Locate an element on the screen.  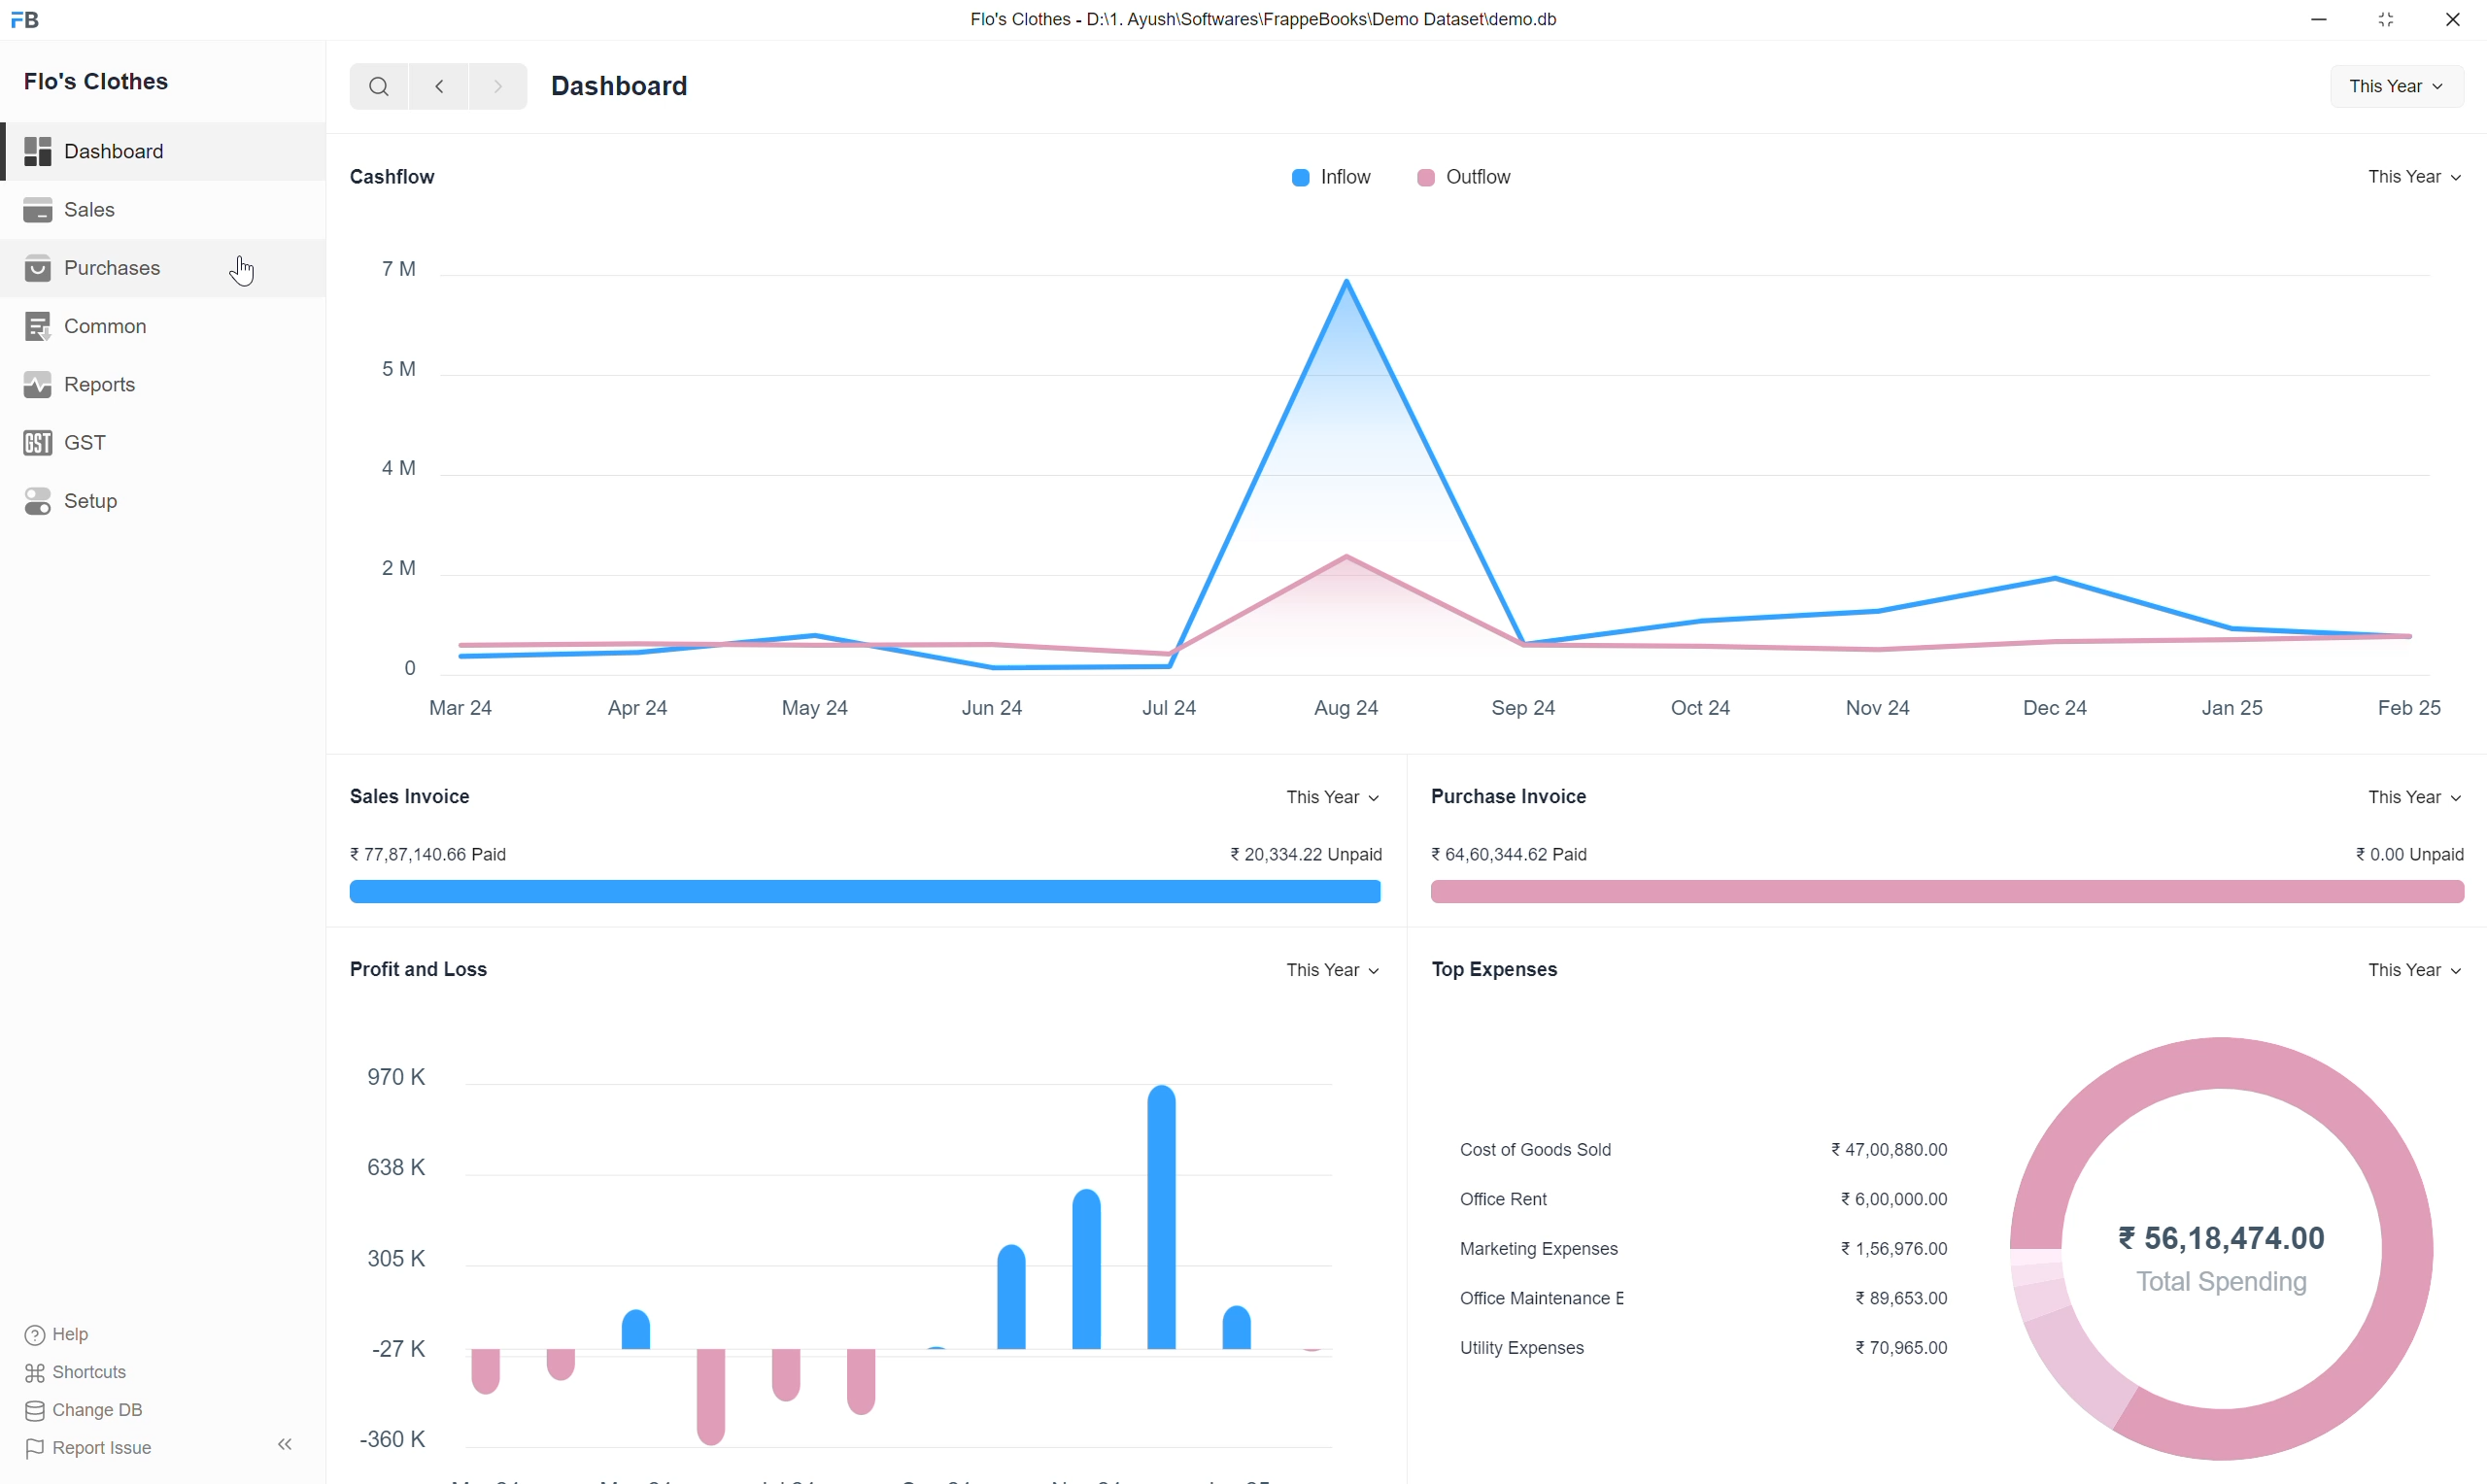
 77,87,140.66 Paid is located at coordinates (428, 854).